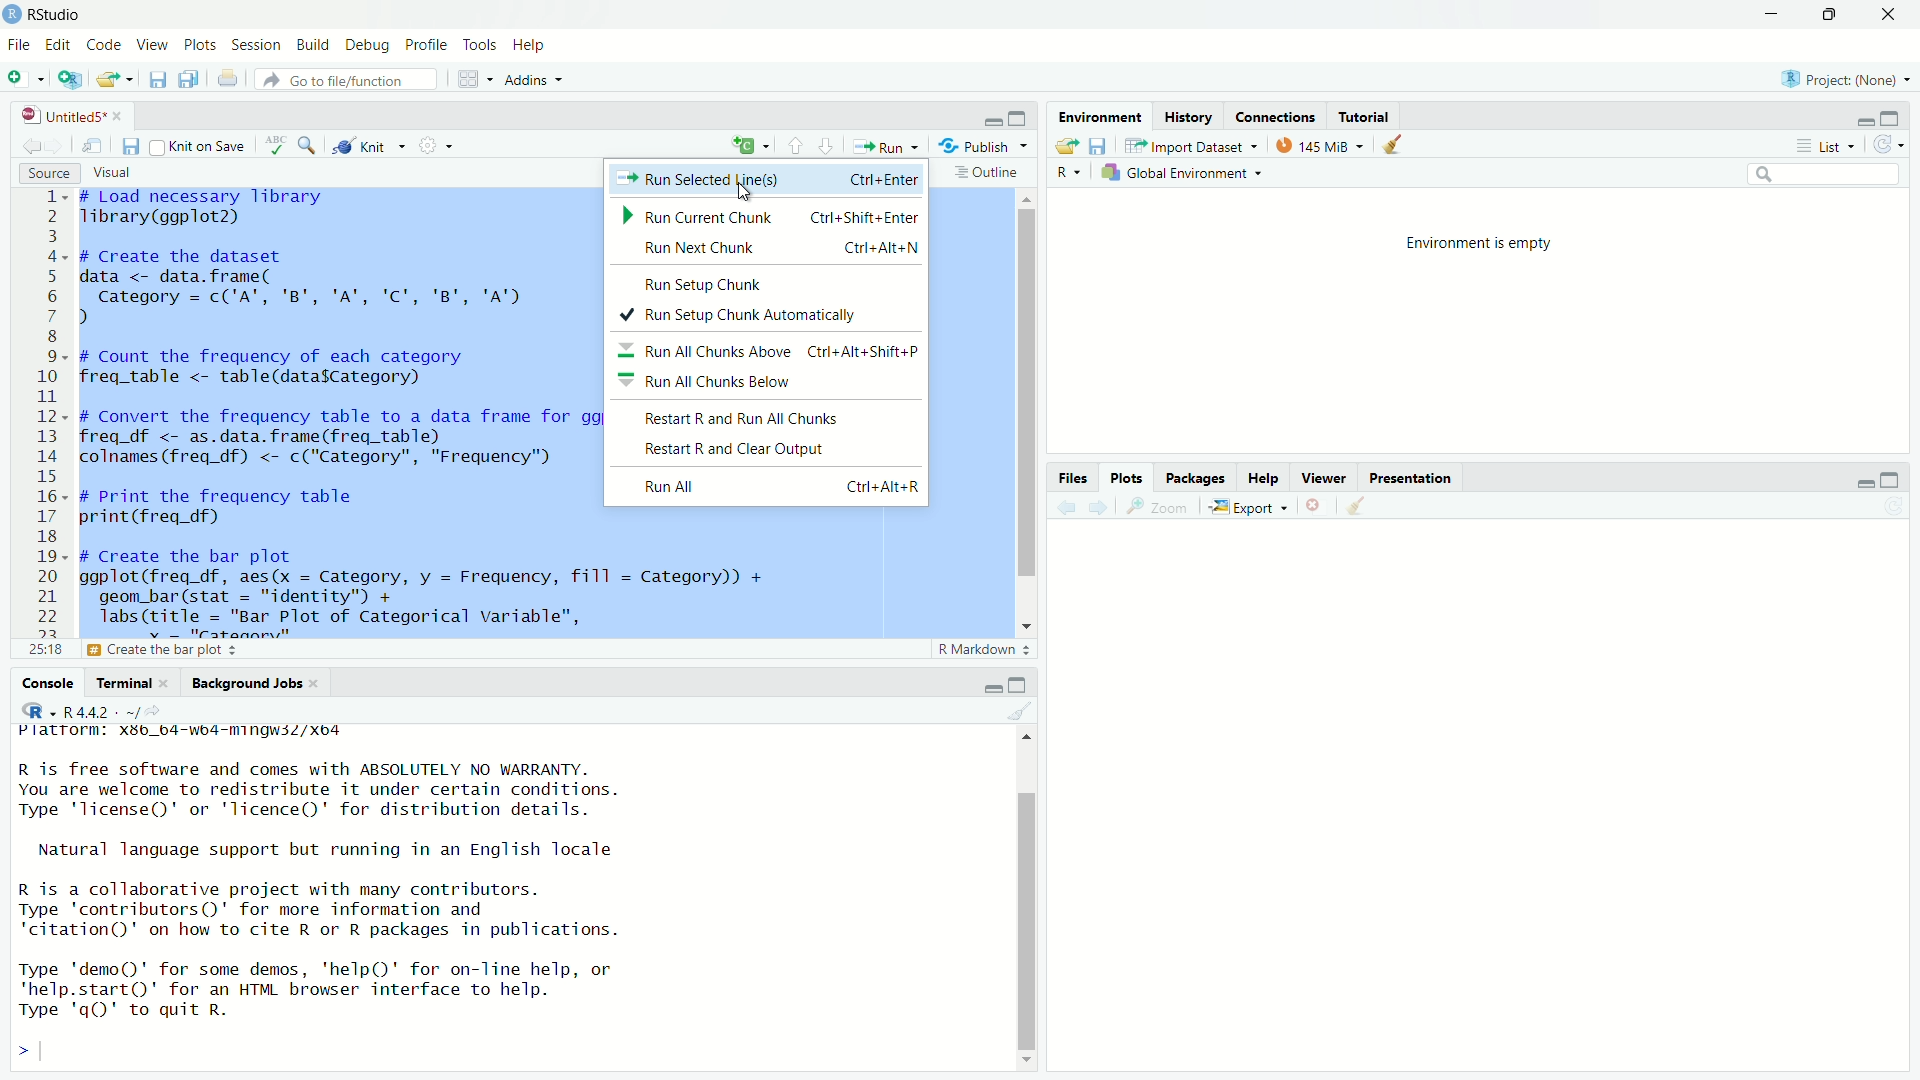  What do you see at coordinates (728, 383) in the screenshot?
I see `| ¥ Run All Chunks Below` at bounding box center [728, 383].